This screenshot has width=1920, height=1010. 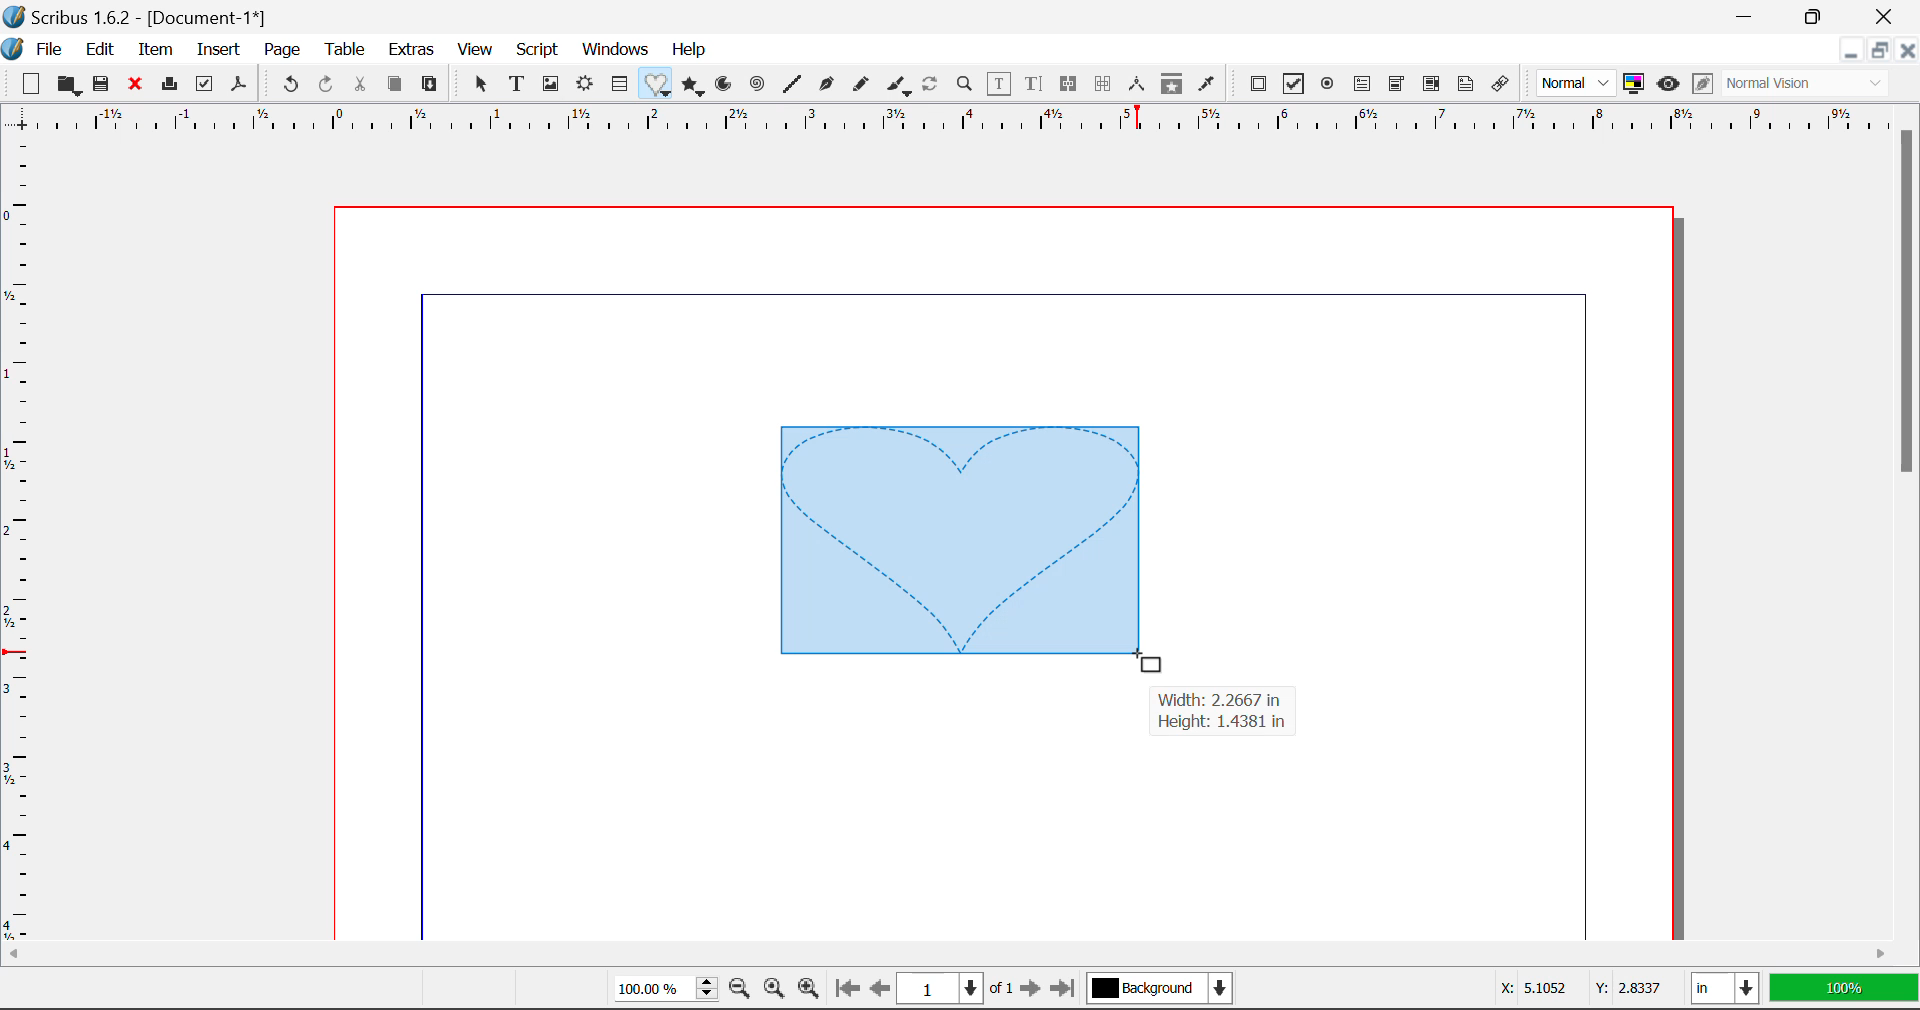 What do you see at coordinates (1234, 714) in the screenshot?
I see `Width: 2.2667 in Height: 1.4381 in` at bounding box center [1234, 714].